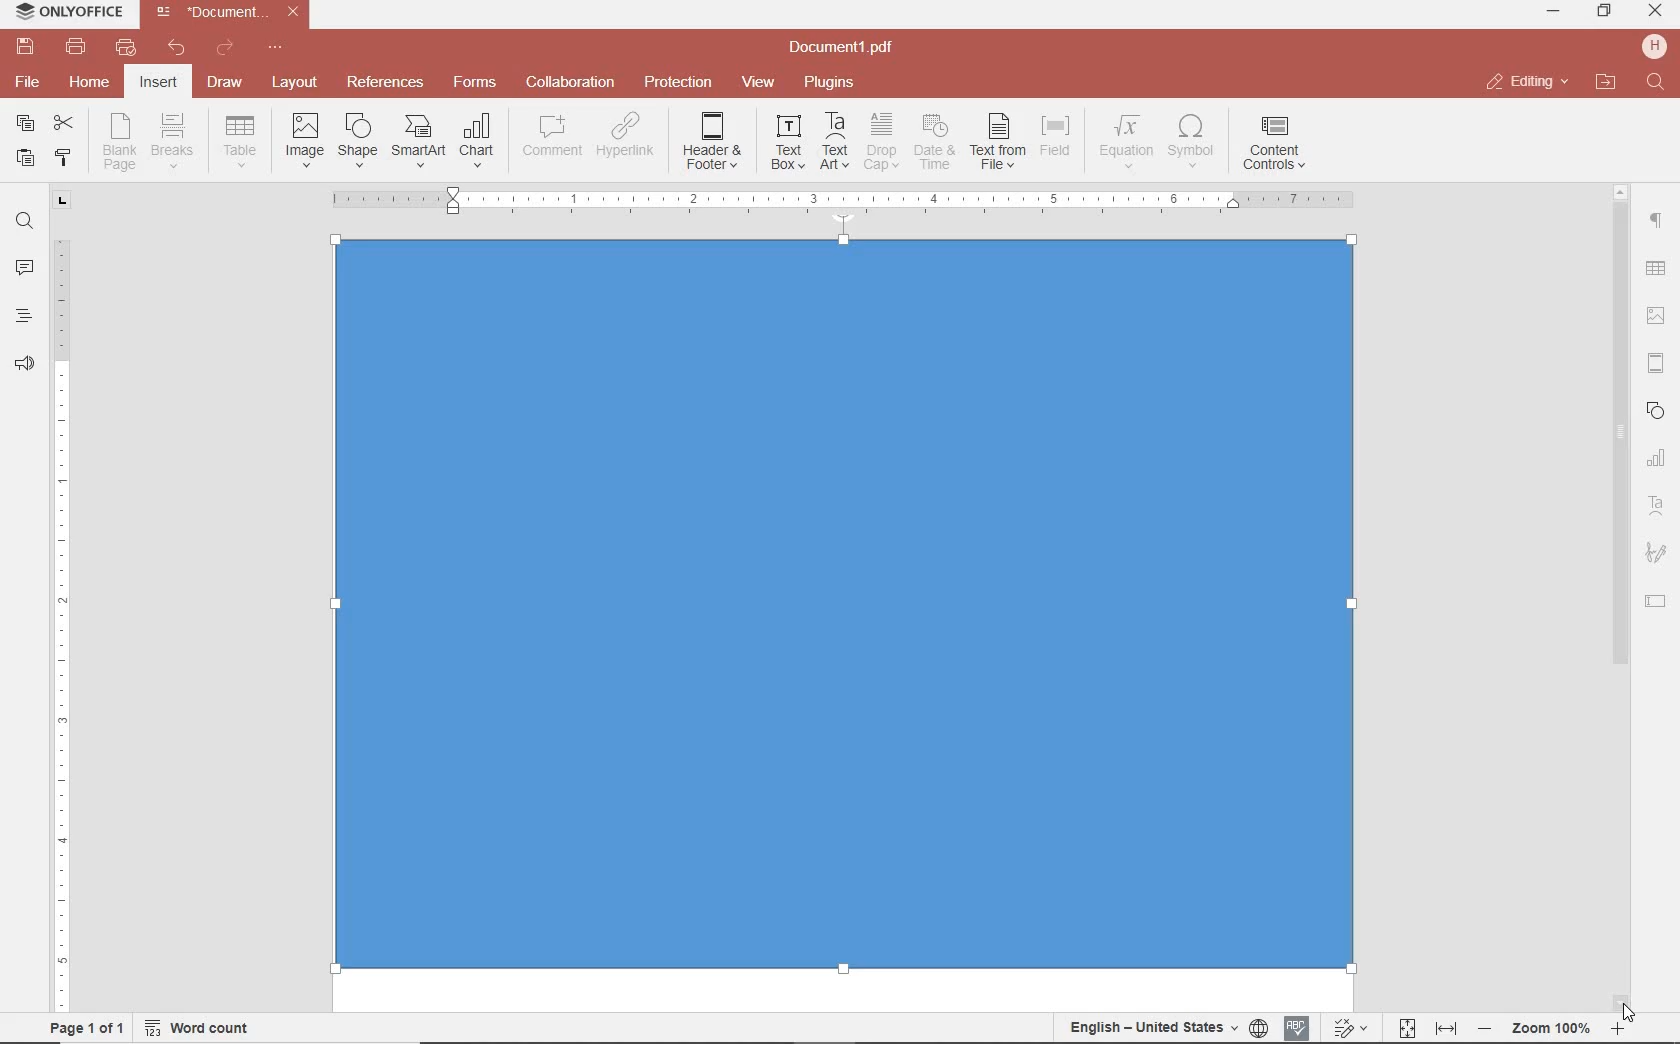  I want to click on close, so click(1526, 82).